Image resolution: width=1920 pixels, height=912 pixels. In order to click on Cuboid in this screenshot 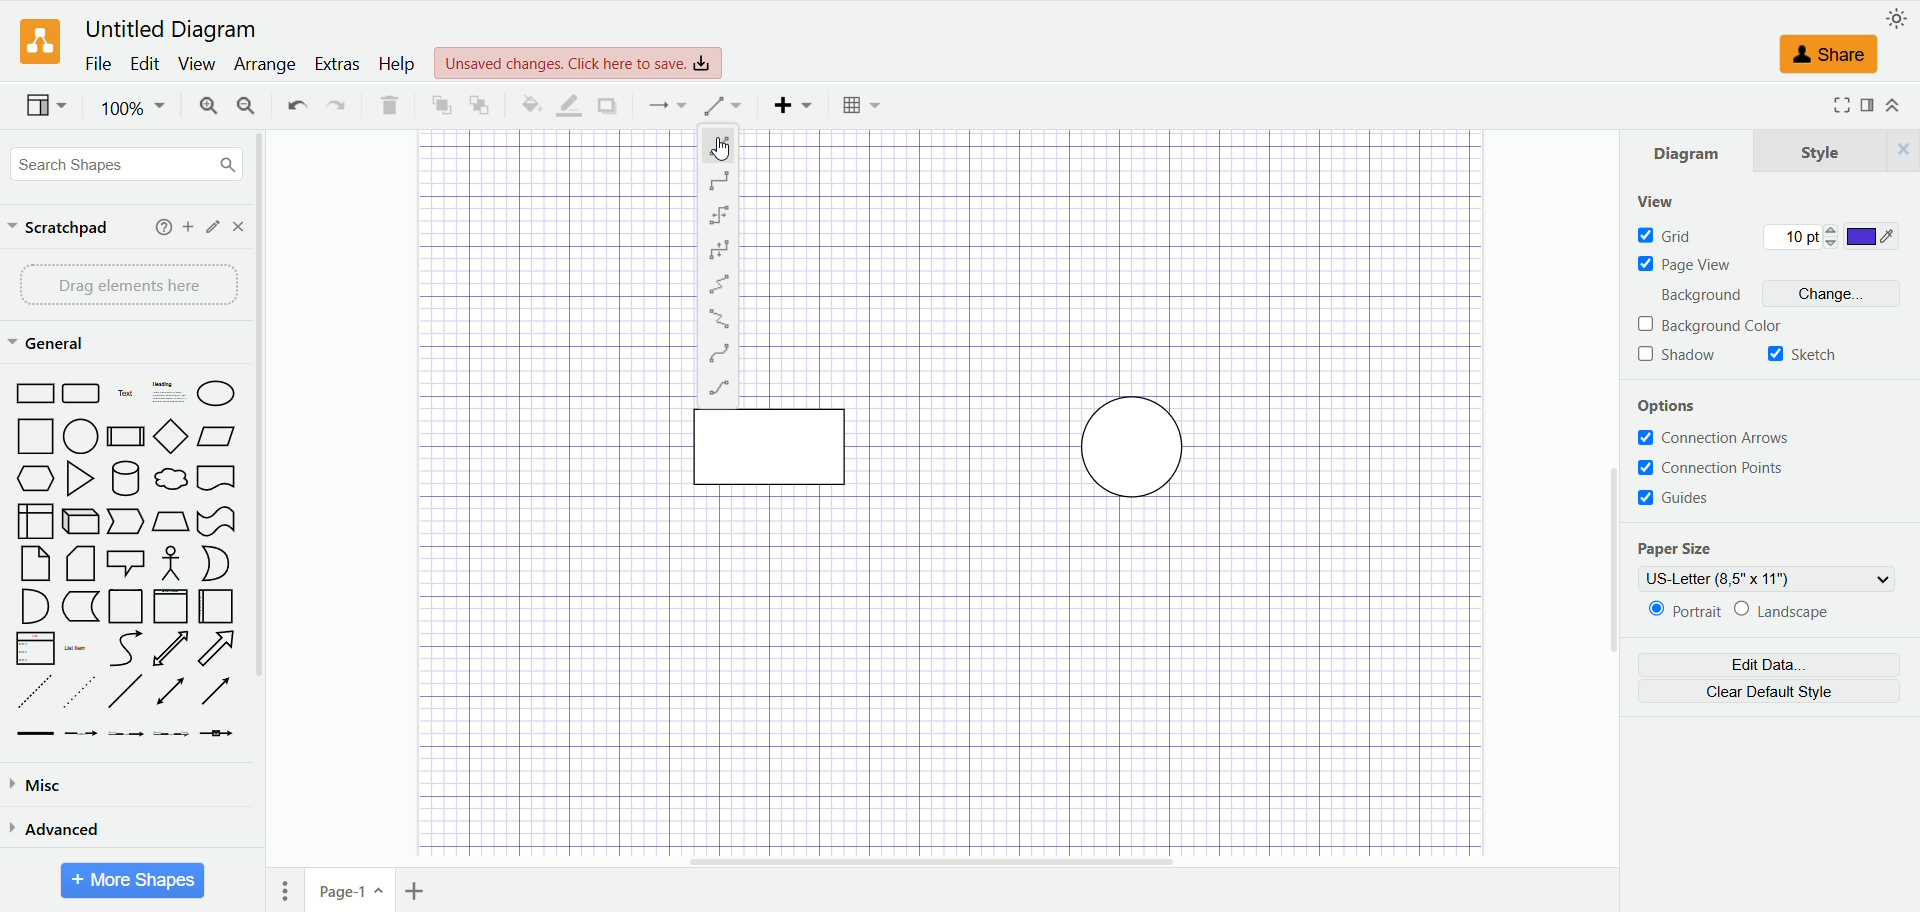, I will do `click(83, 521)`.